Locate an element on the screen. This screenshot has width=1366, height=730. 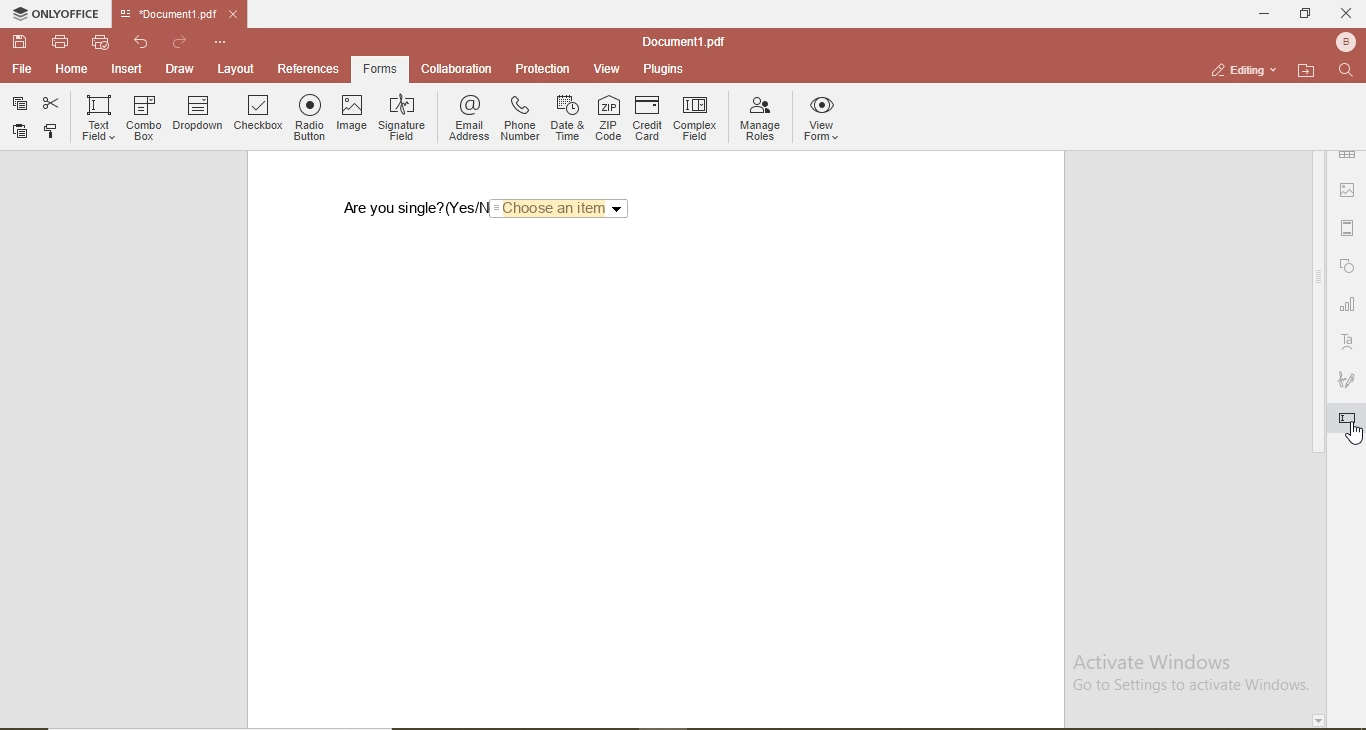
protection is located at coordinates (544, 68).